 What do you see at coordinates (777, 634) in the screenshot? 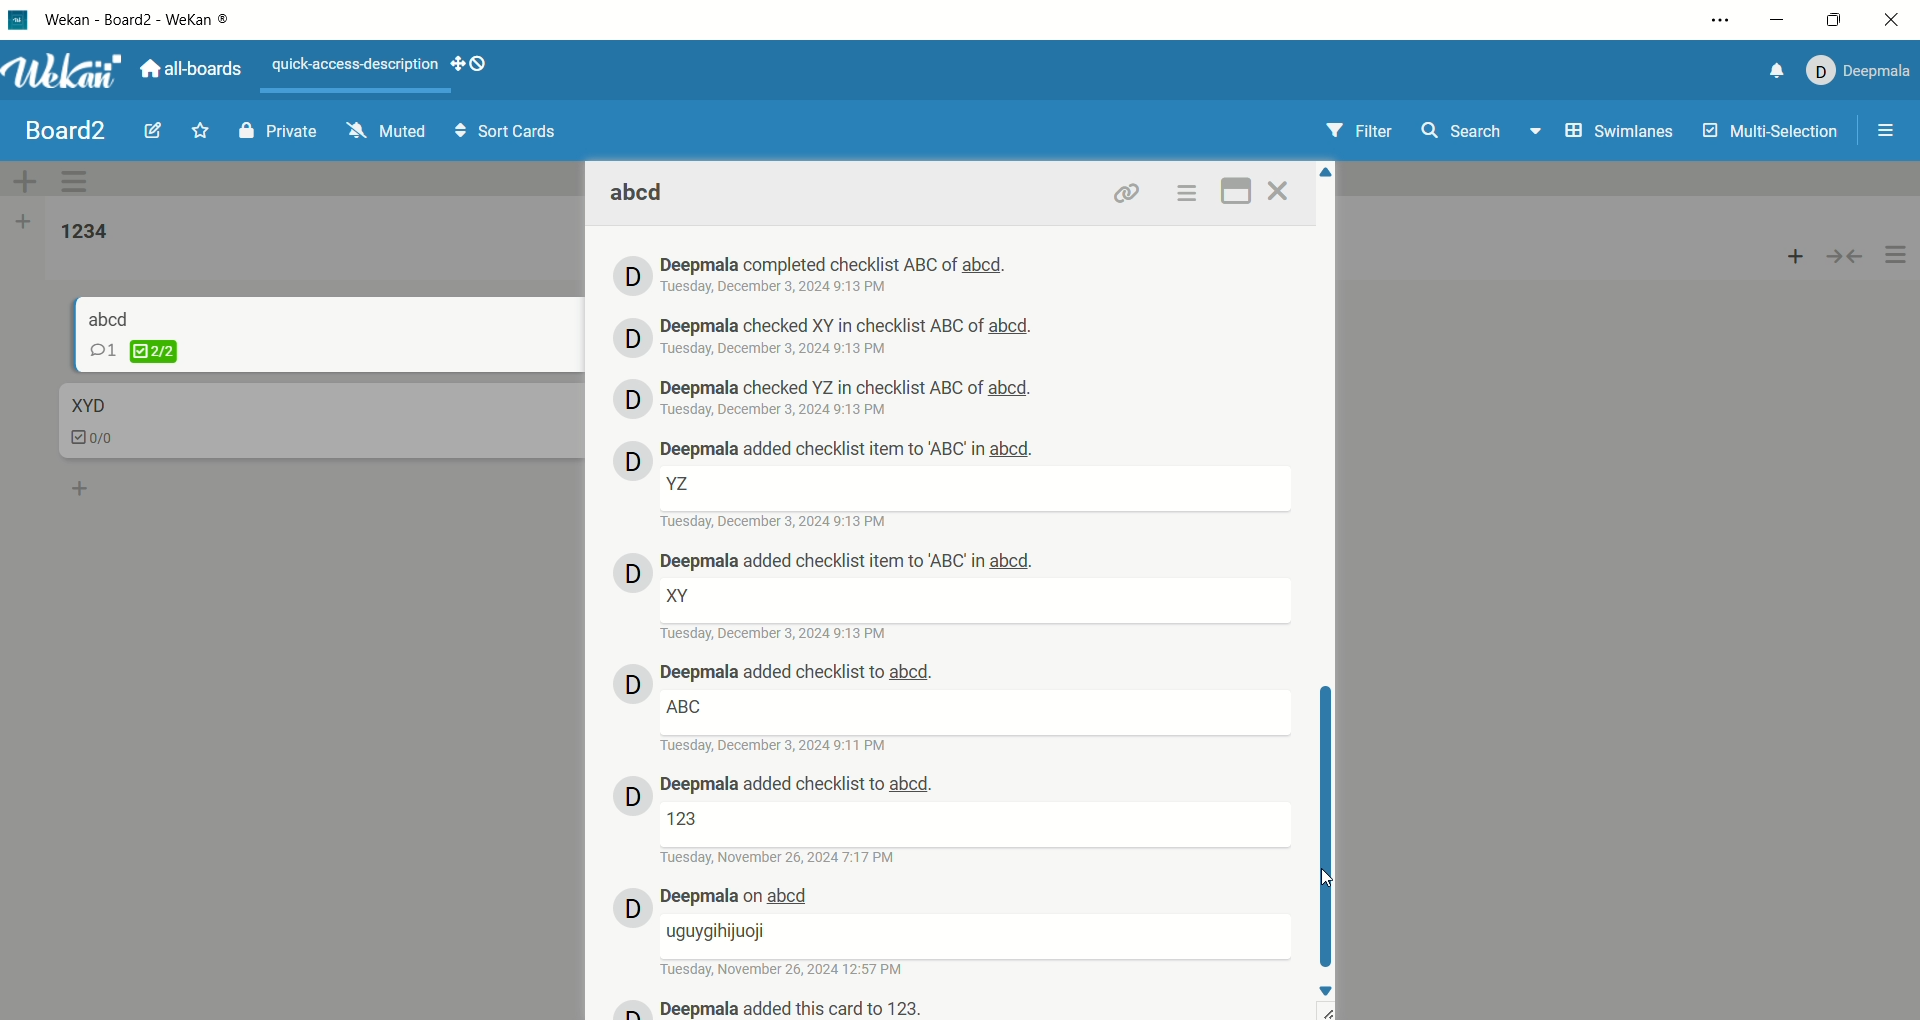
I see `date and time` at bounding box center [777, 634].